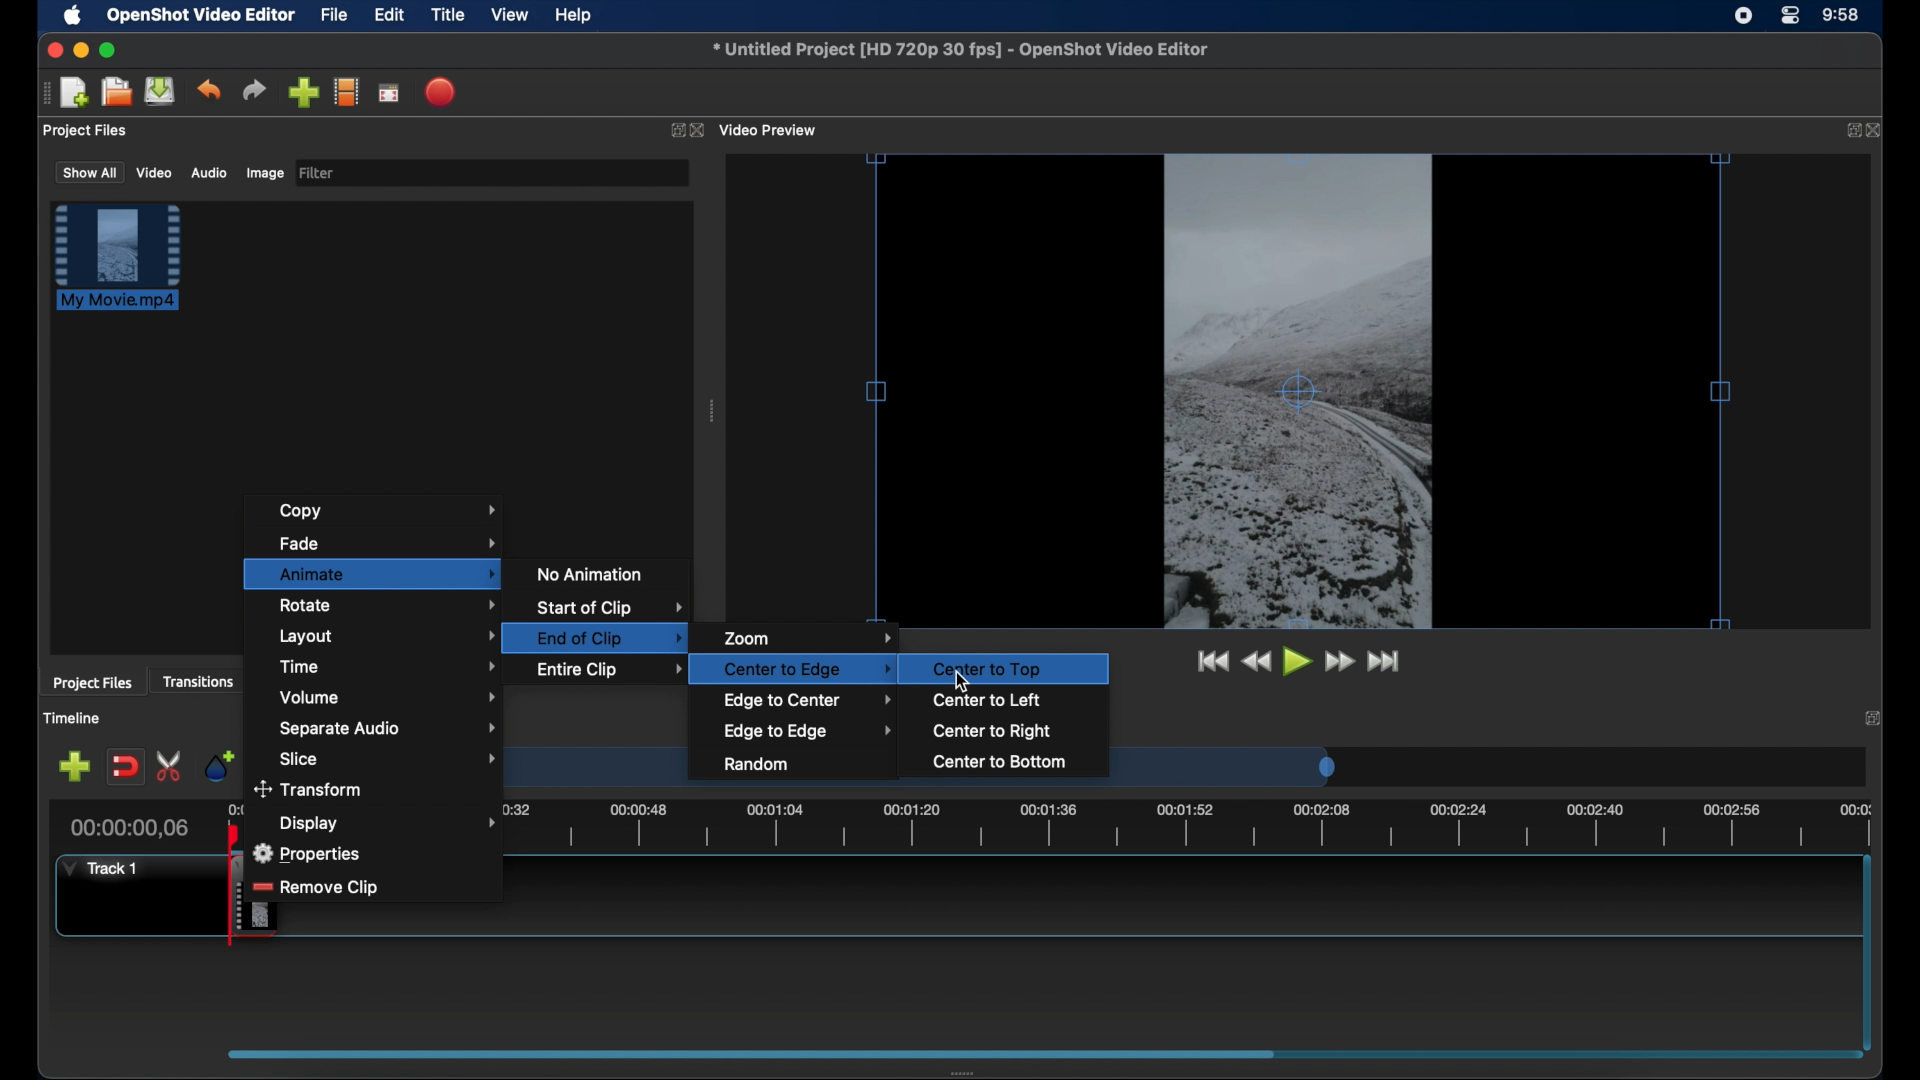  I want to click on file, so click(335, 16).